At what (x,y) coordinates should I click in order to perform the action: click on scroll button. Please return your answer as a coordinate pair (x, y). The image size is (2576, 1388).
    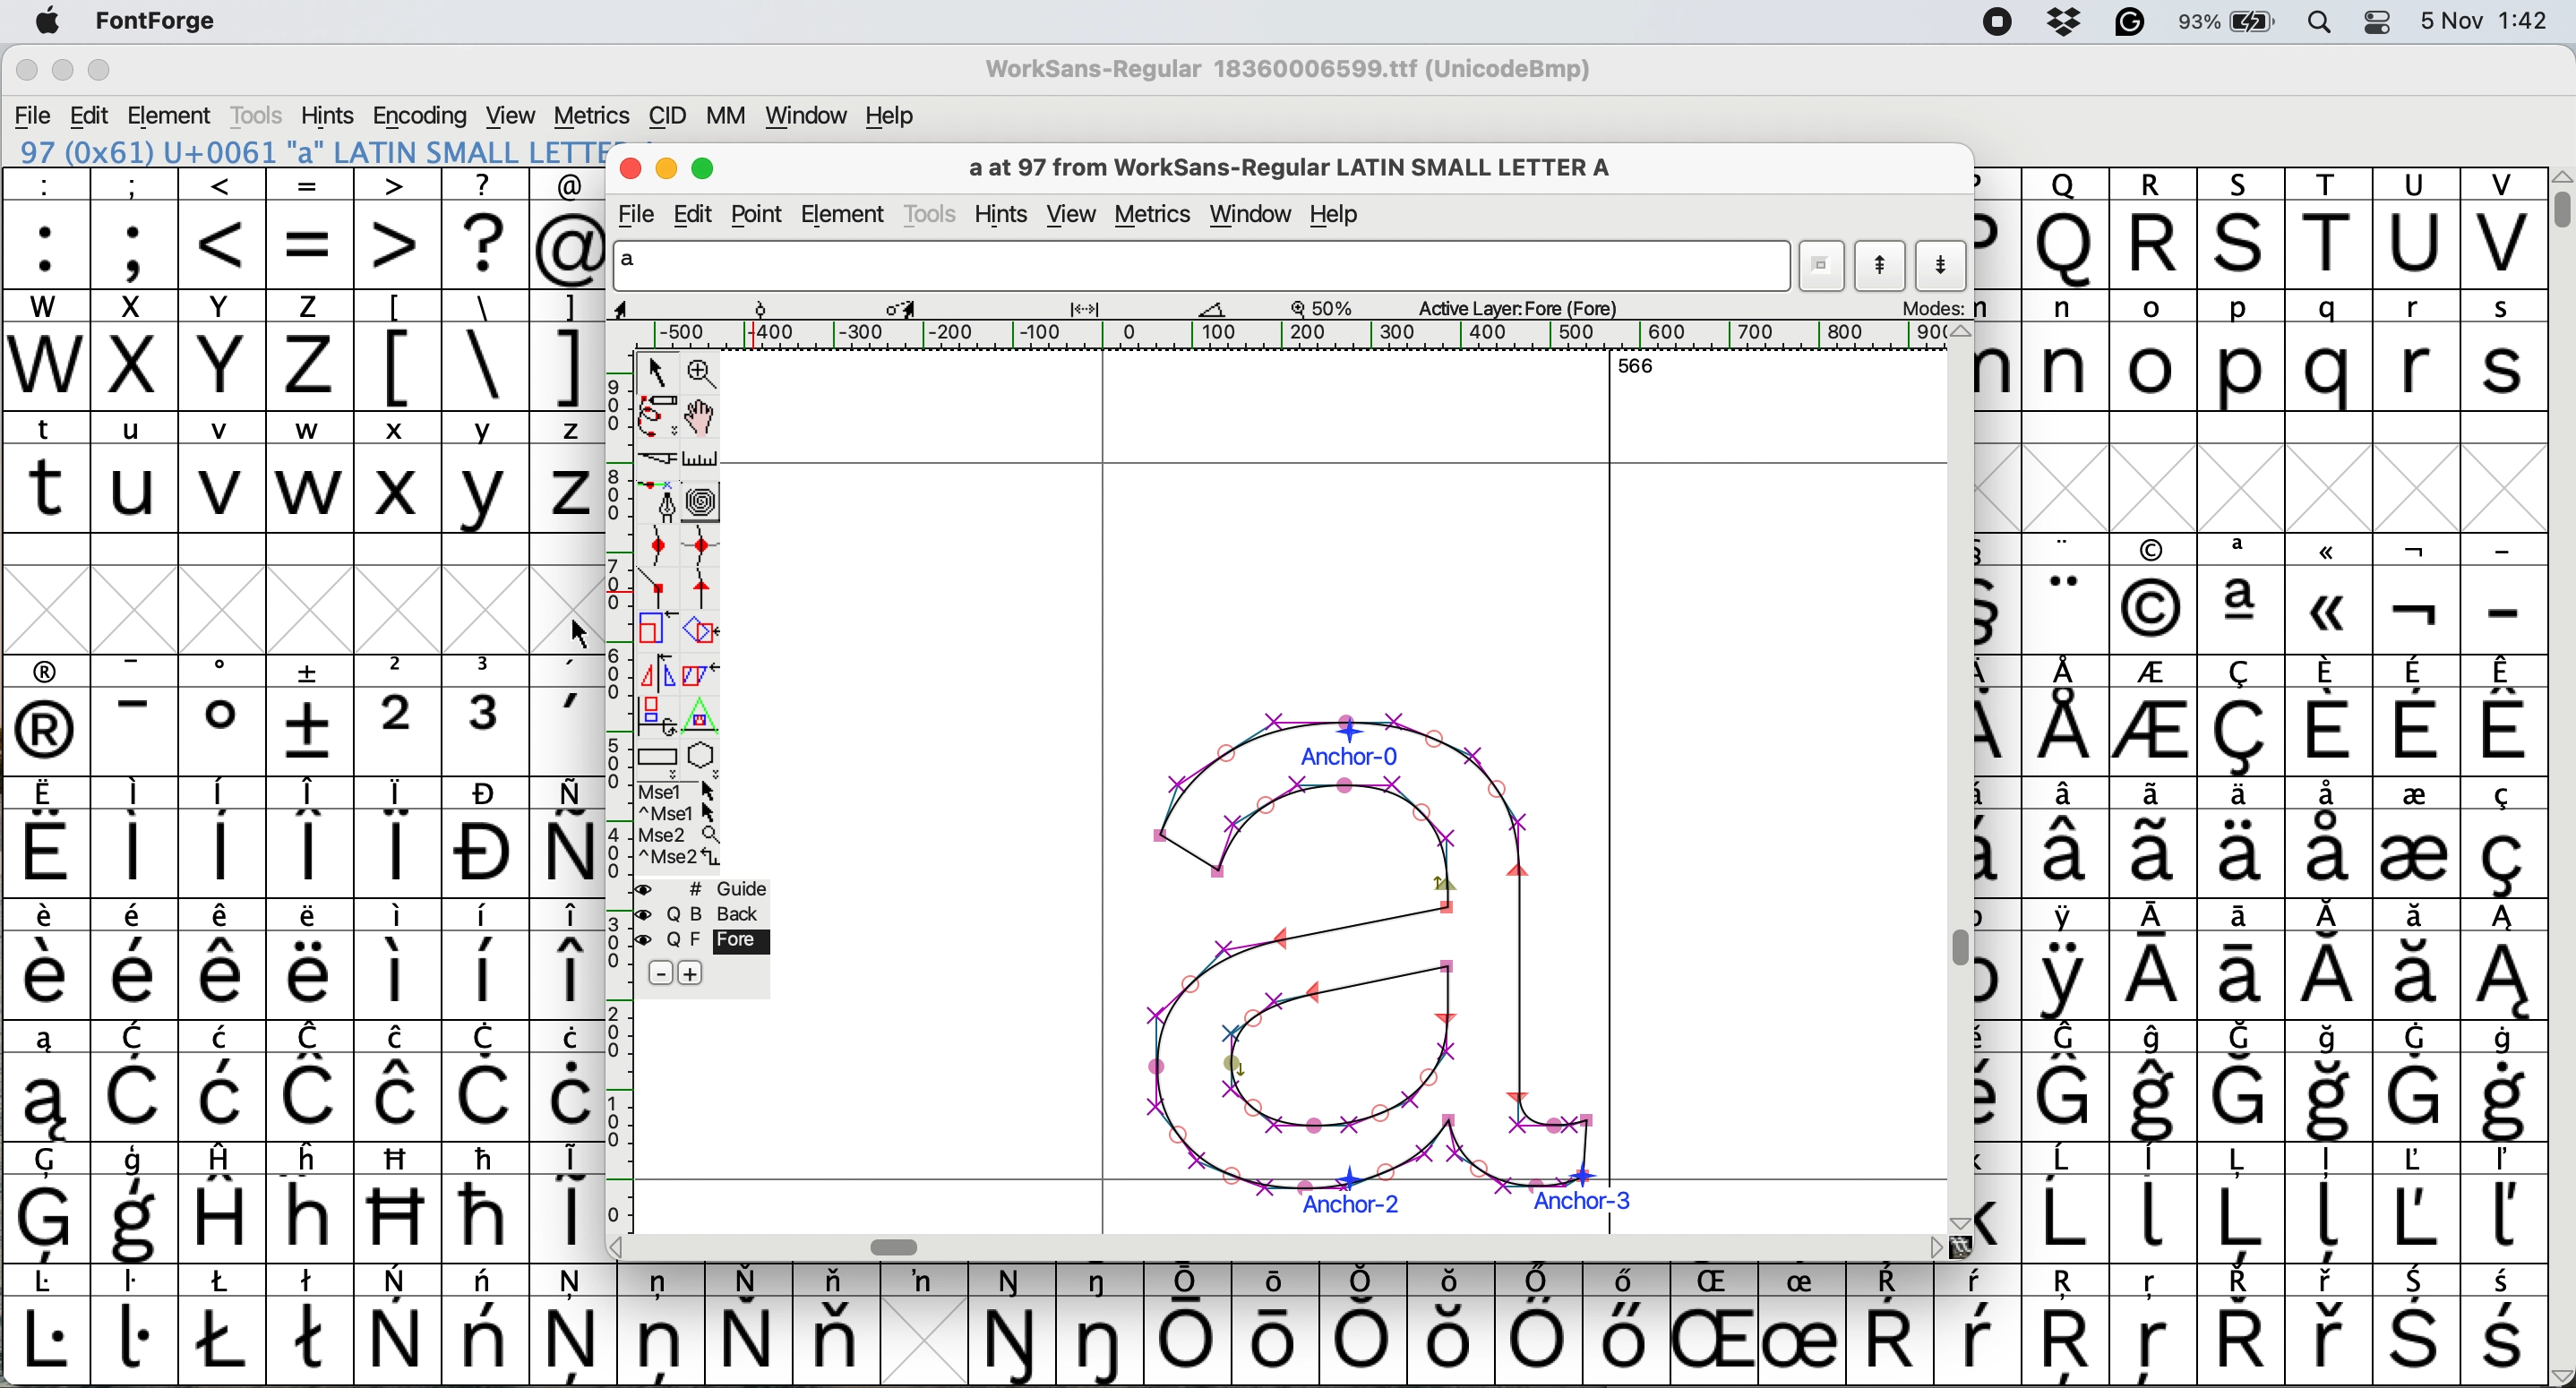
    Looking at the image, I should click on (1965, 333).